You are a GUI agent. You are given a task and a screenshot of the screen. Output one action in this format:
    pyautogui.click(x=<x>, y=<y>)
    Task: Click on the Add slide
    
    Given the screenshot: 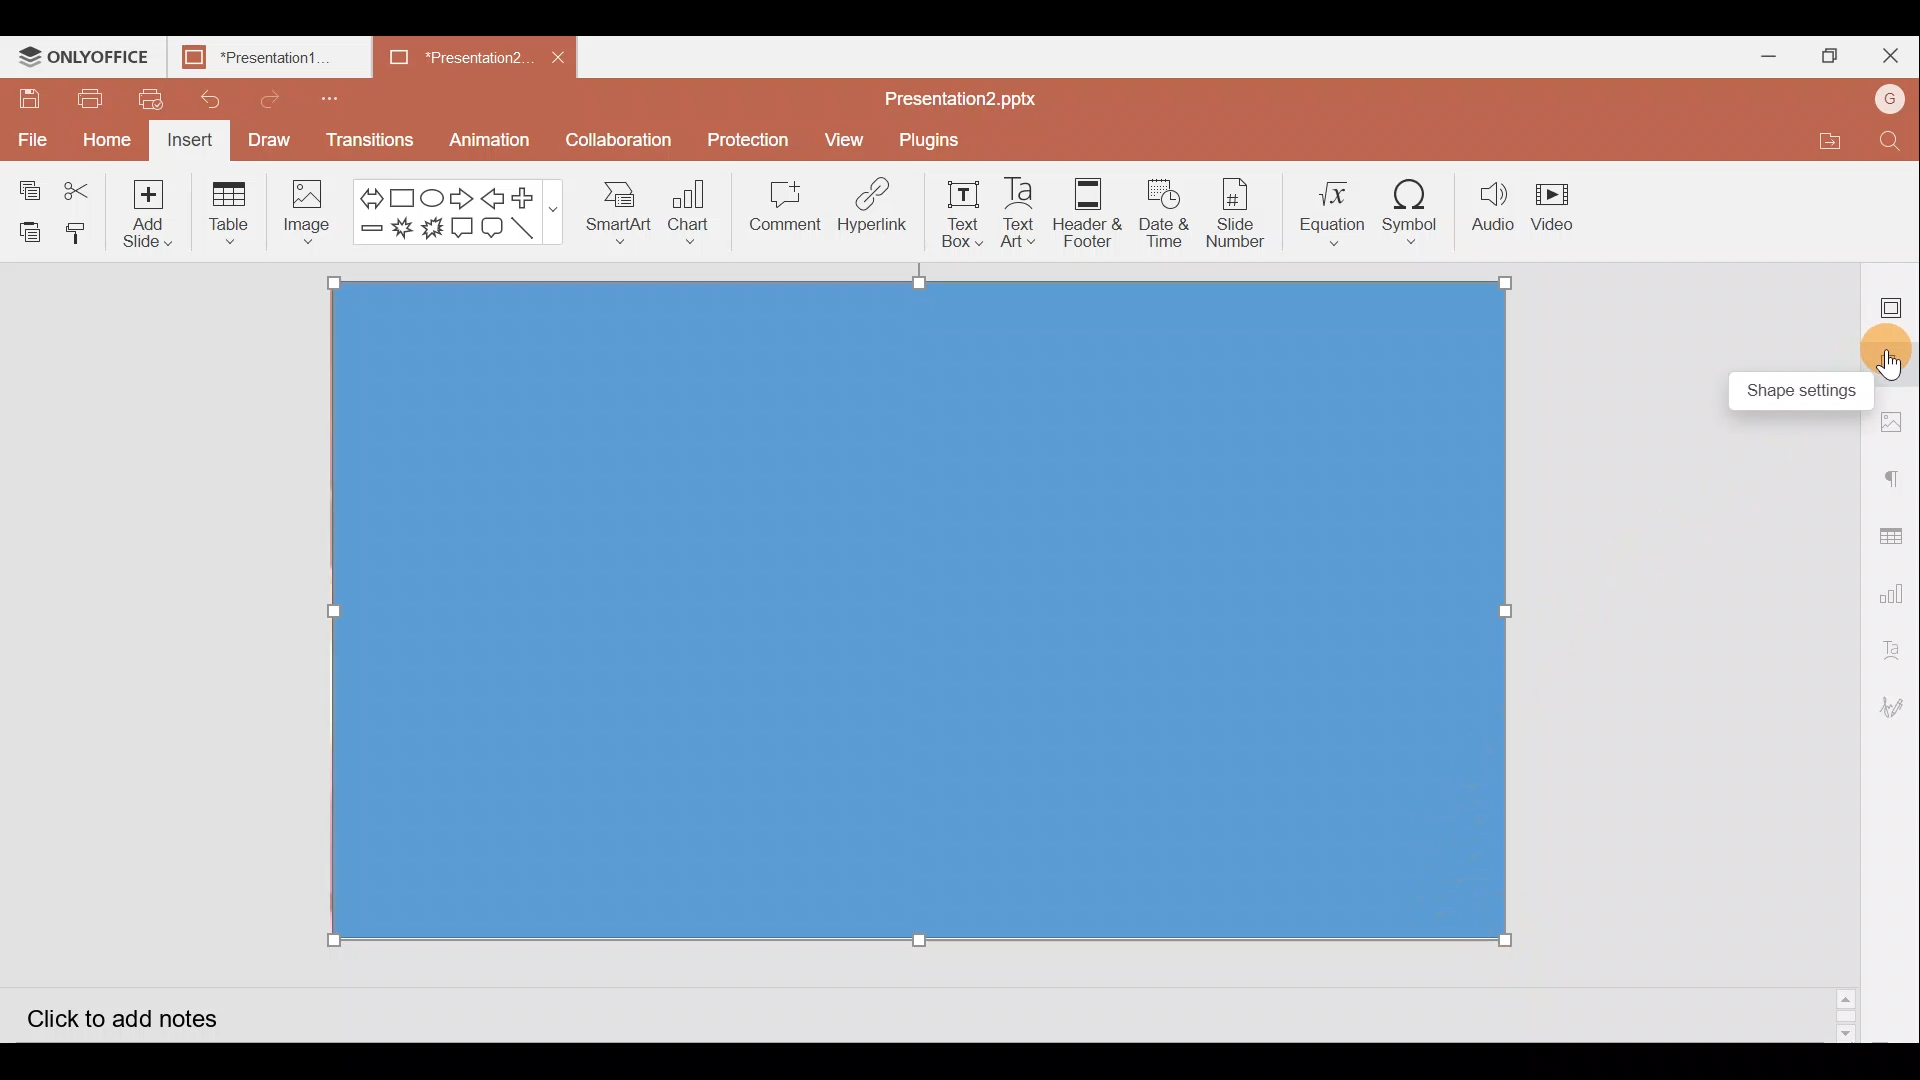 What is the action you would take?
    pyautogui.click(x=150, y=214)
    